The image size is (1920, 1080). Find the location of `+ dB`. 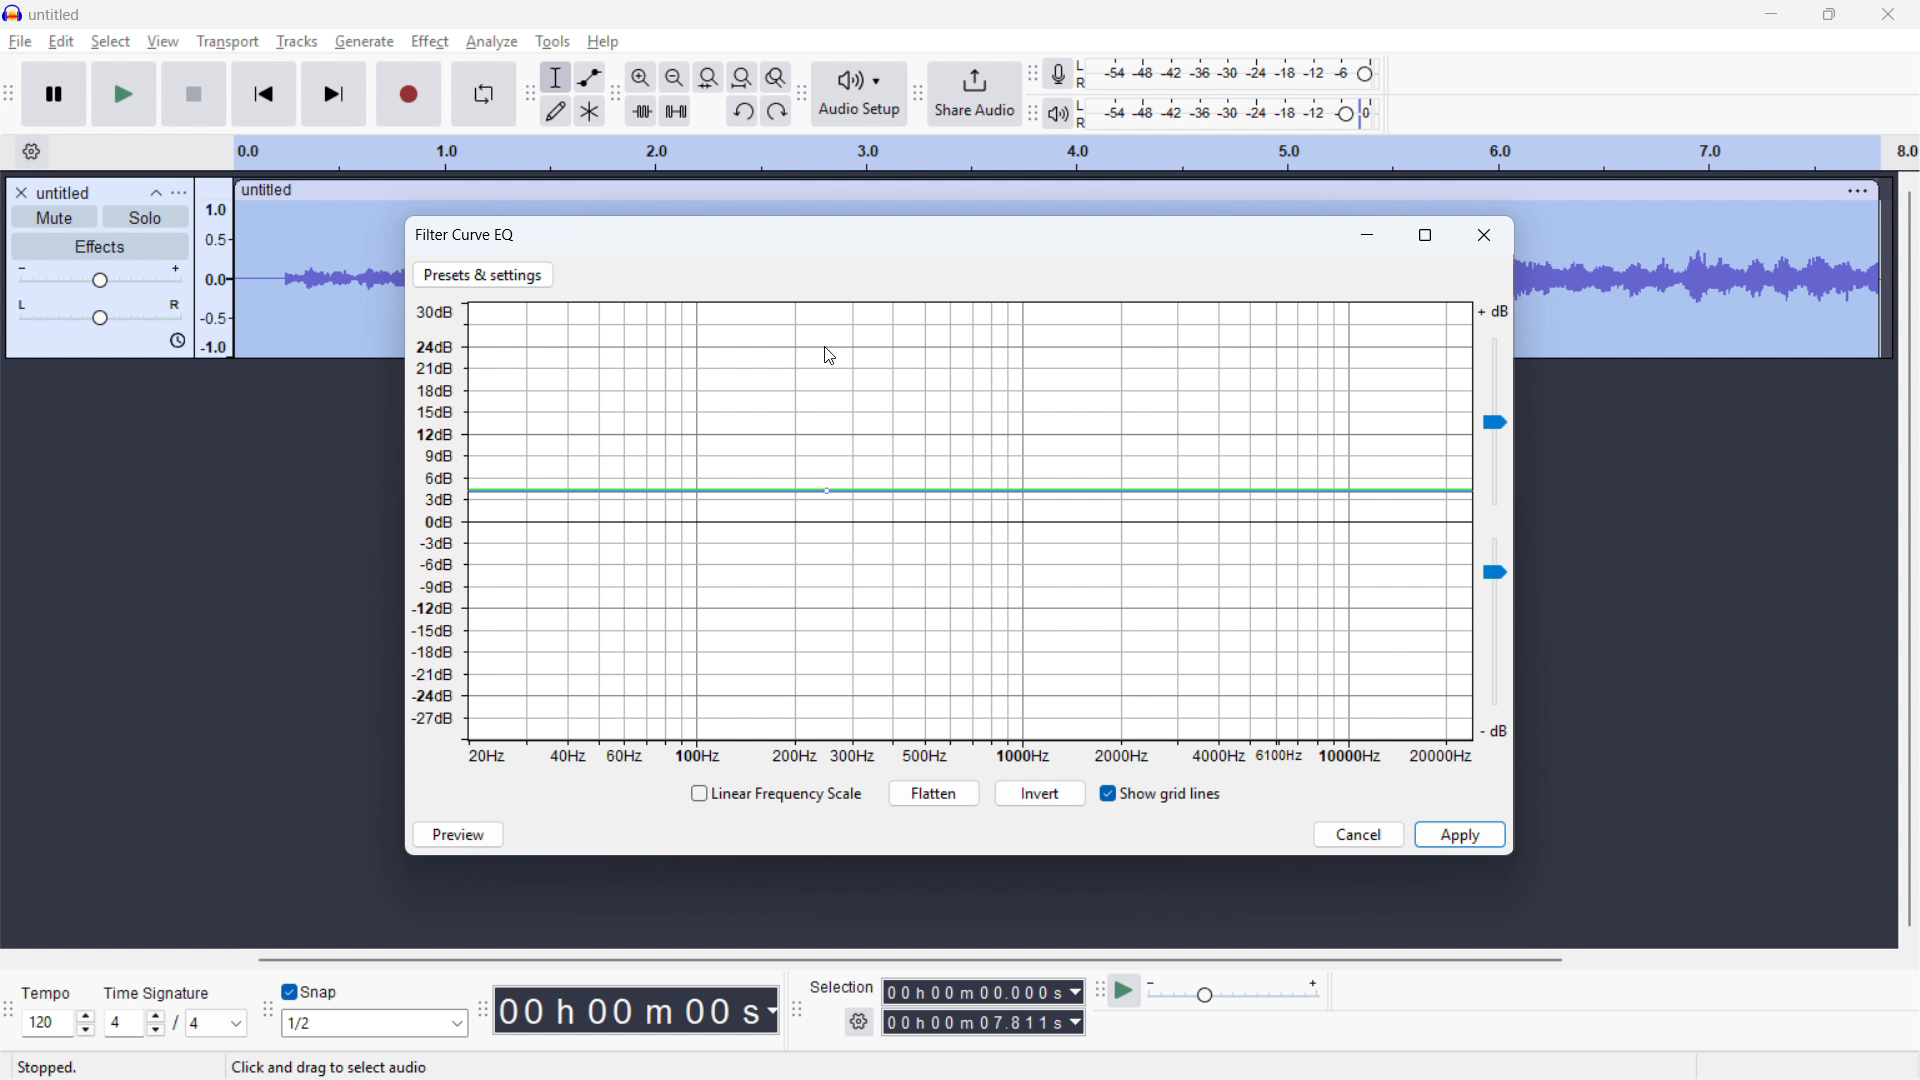

+ dB is located at coordinates (1494, 313).